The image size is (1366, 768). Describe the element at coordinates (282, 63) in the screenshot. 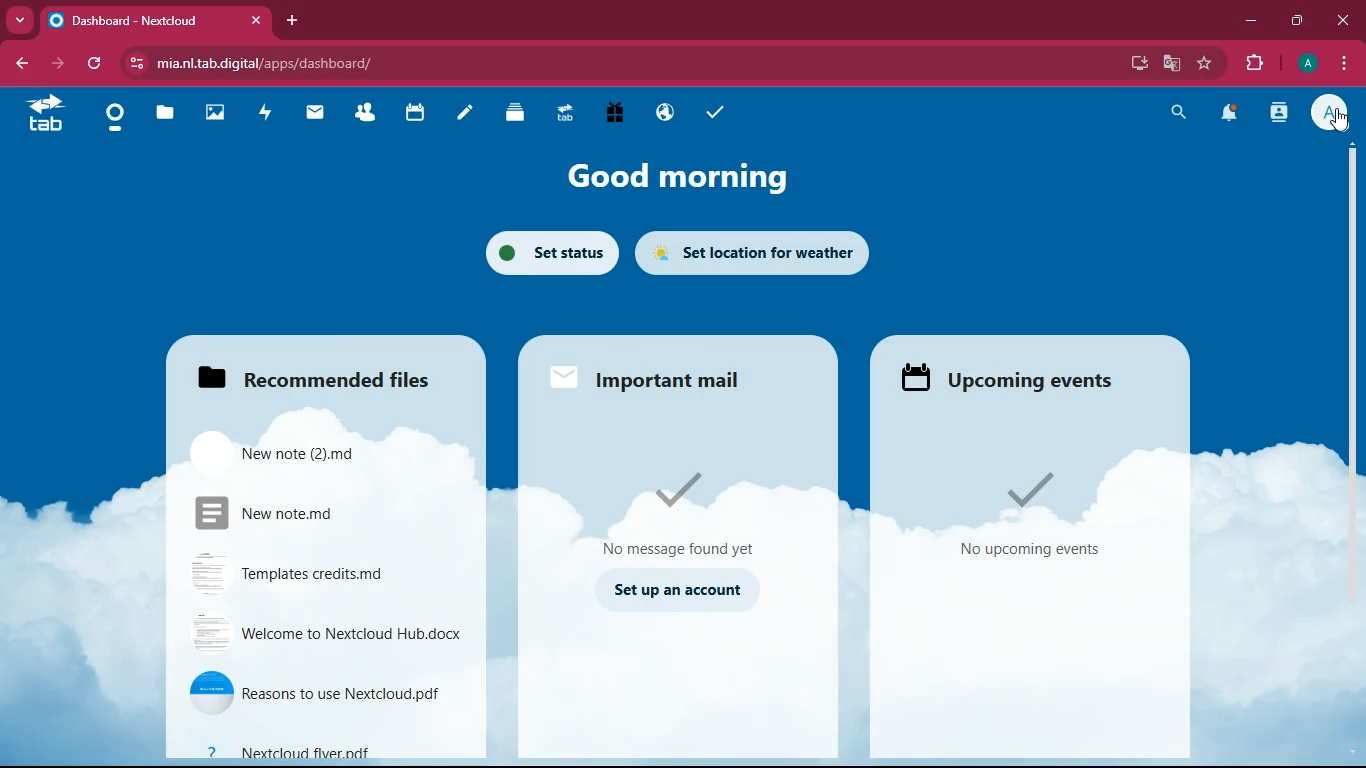

I see `url` at that location.